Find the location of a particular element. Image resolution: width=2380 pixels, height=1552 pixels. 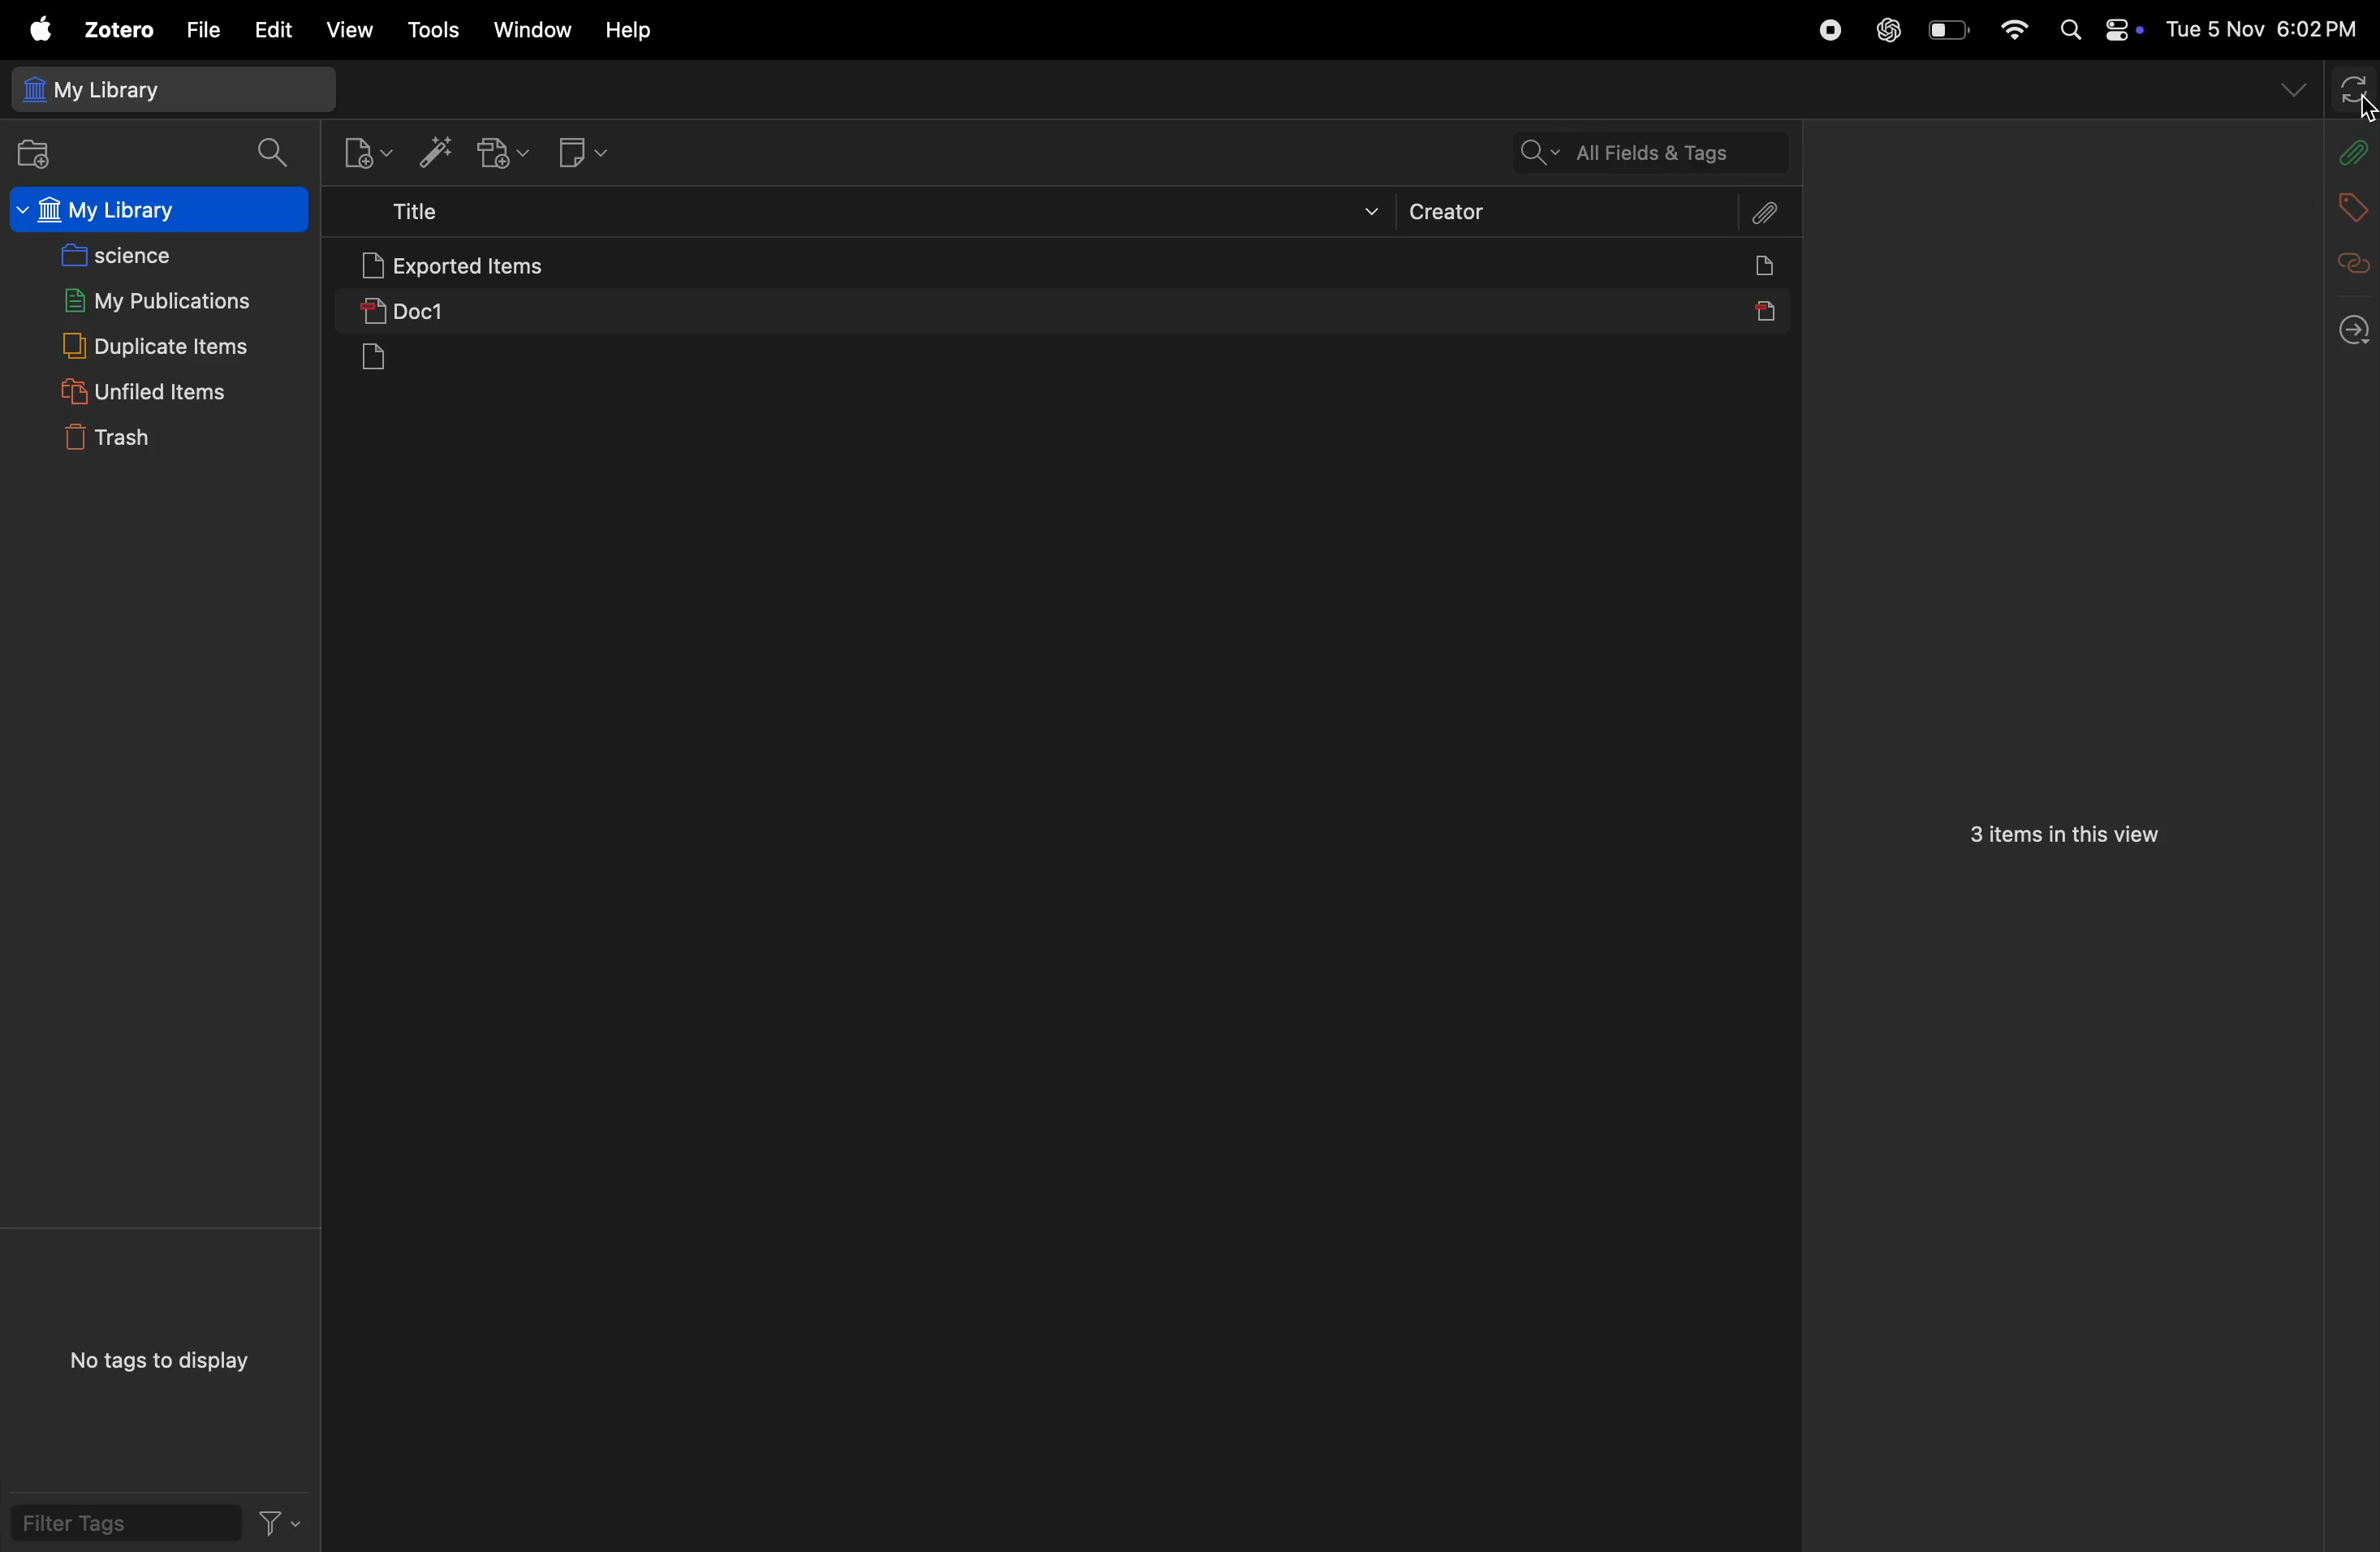

new note is located at coordinates (591, 150).